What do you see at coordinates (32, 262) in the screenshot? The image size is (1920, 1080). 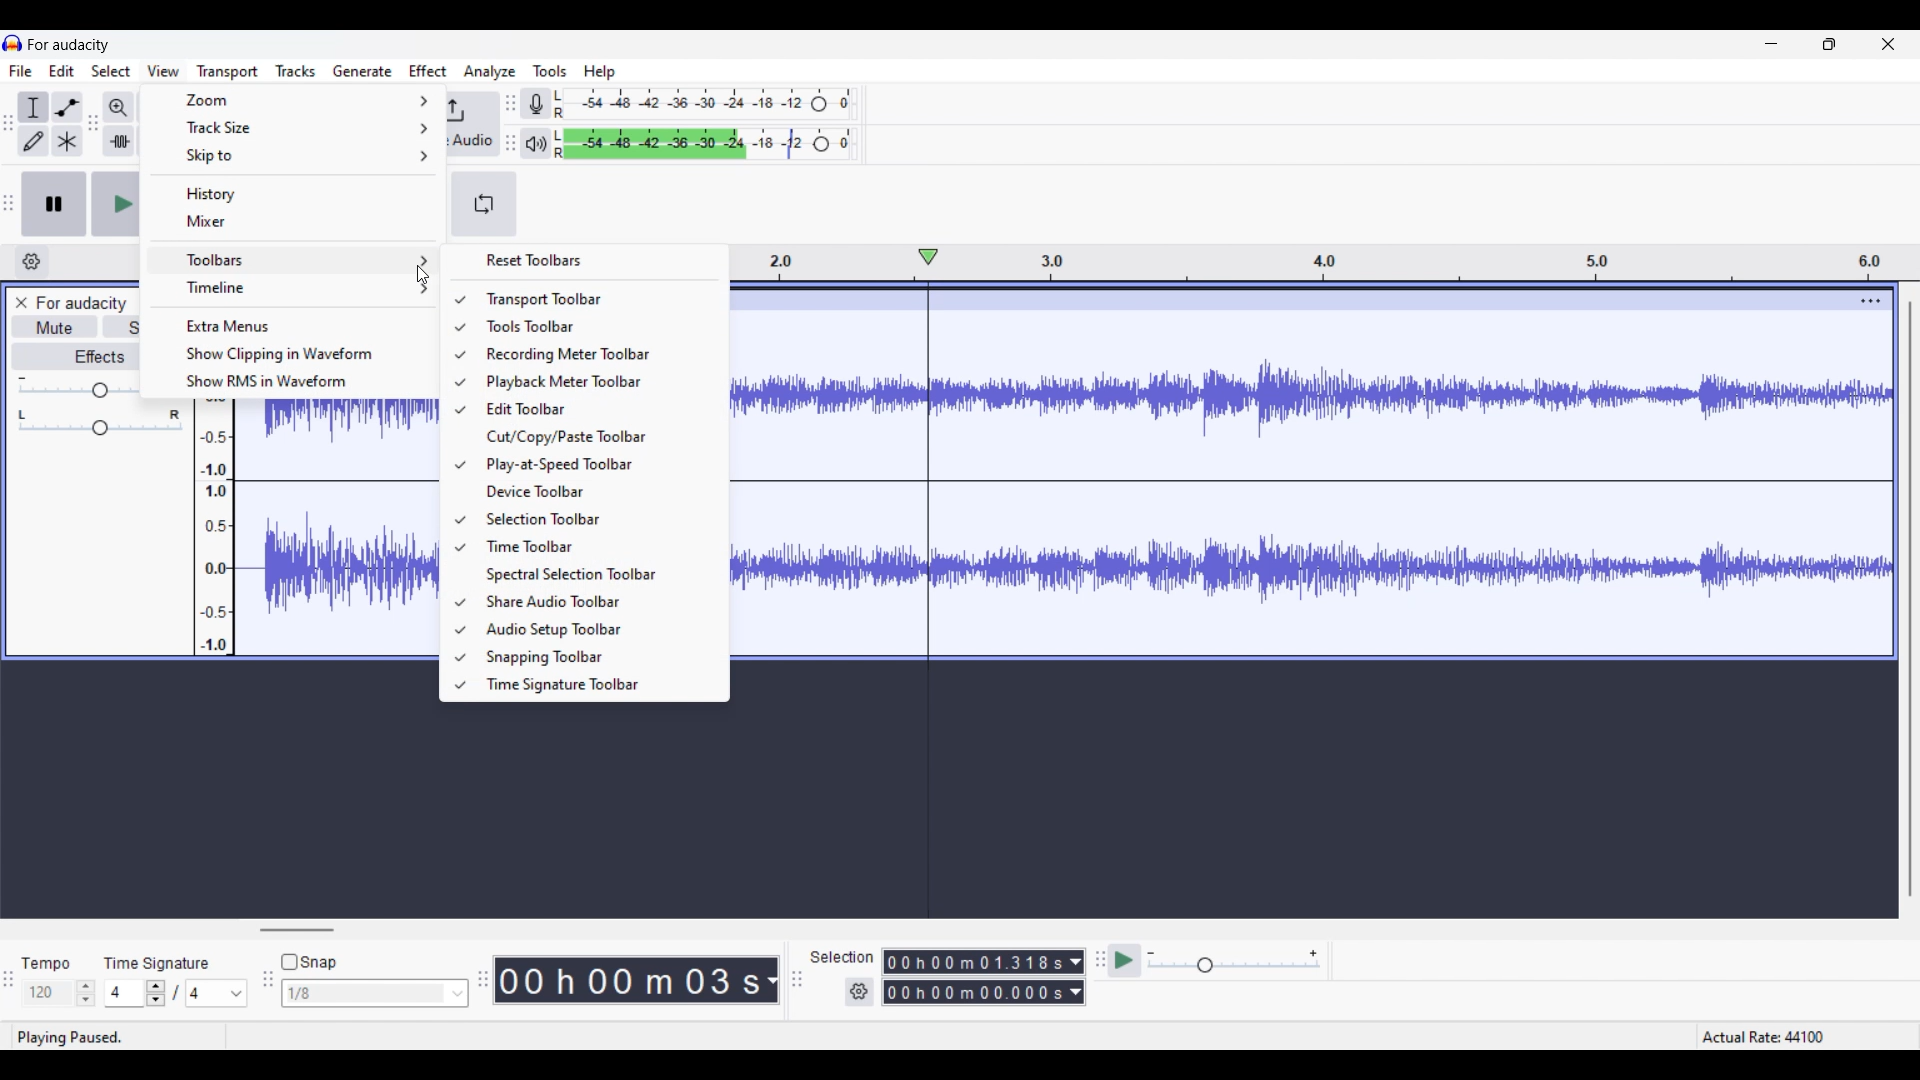 I see `Timeline settings` at bounding box center [32, 262].